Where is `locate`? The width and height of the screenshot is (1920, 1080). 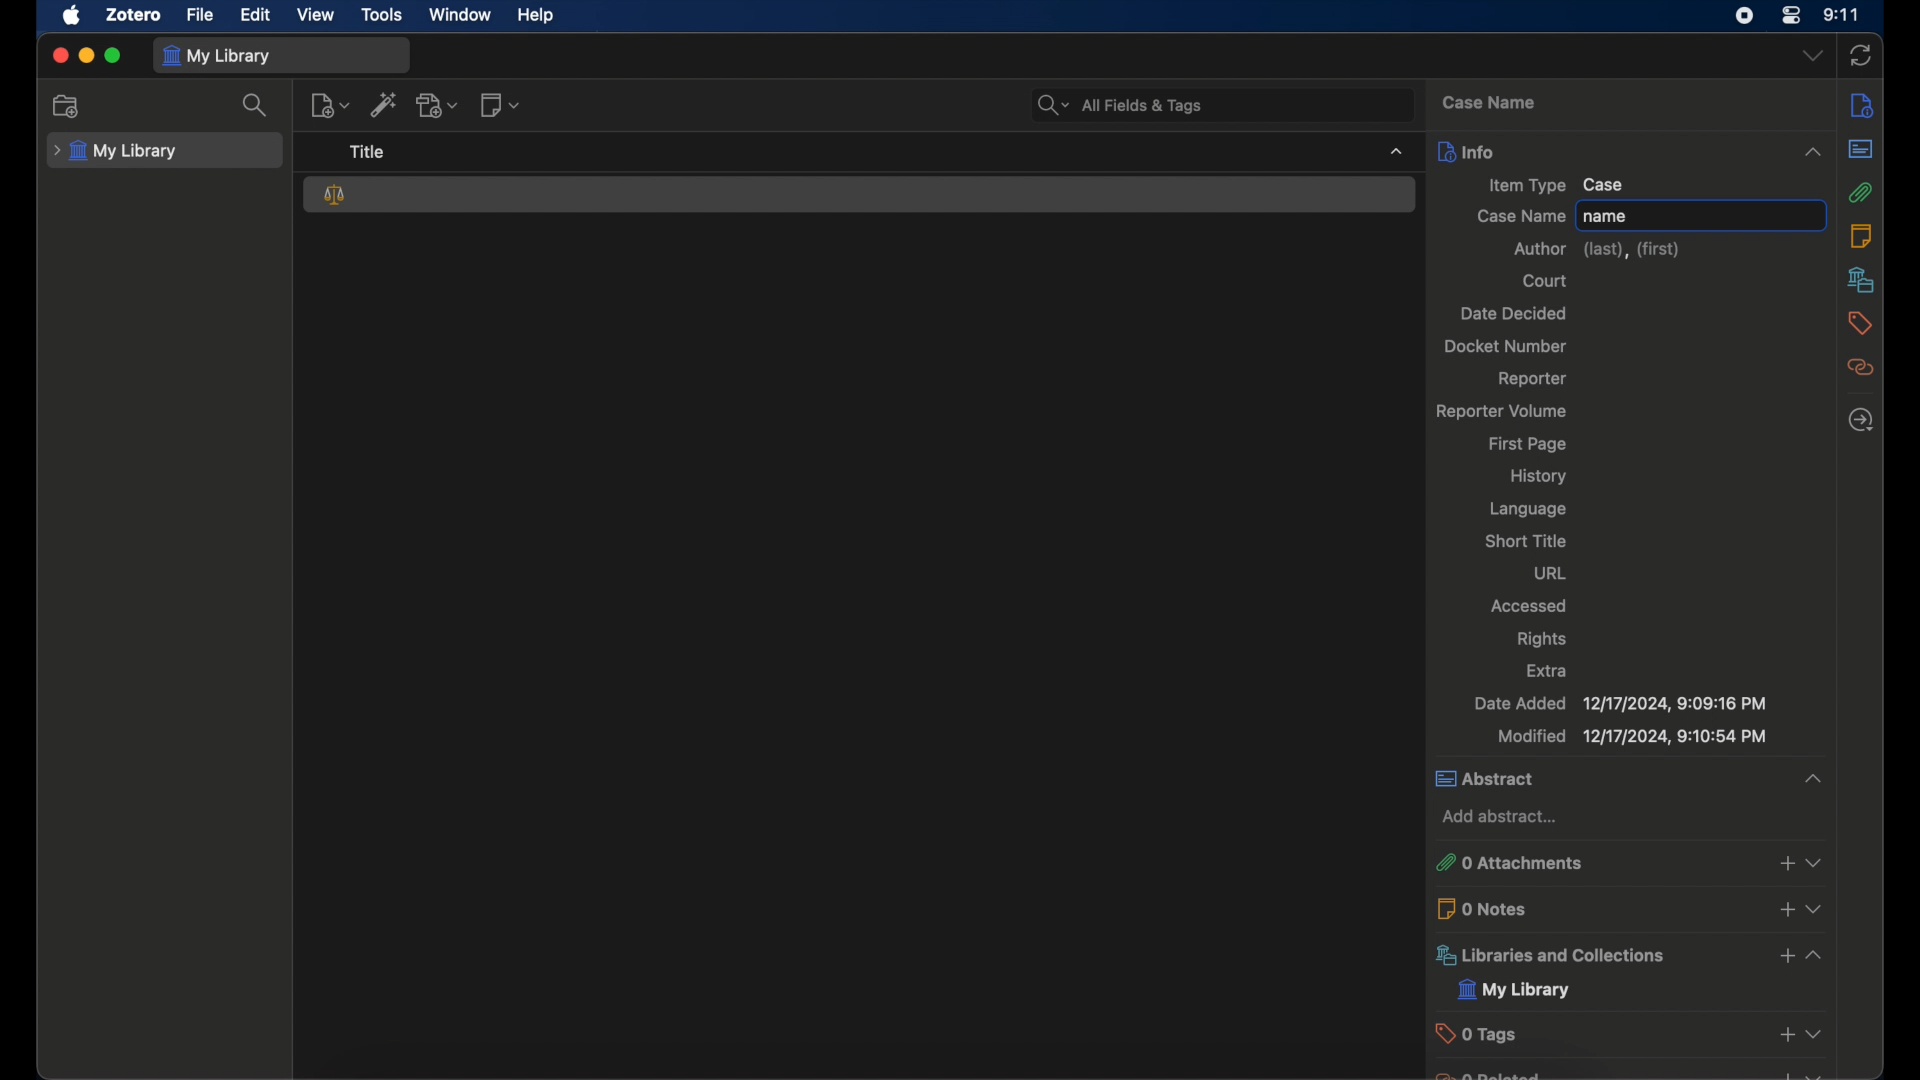
locate is located at coordinates (1861, 419).